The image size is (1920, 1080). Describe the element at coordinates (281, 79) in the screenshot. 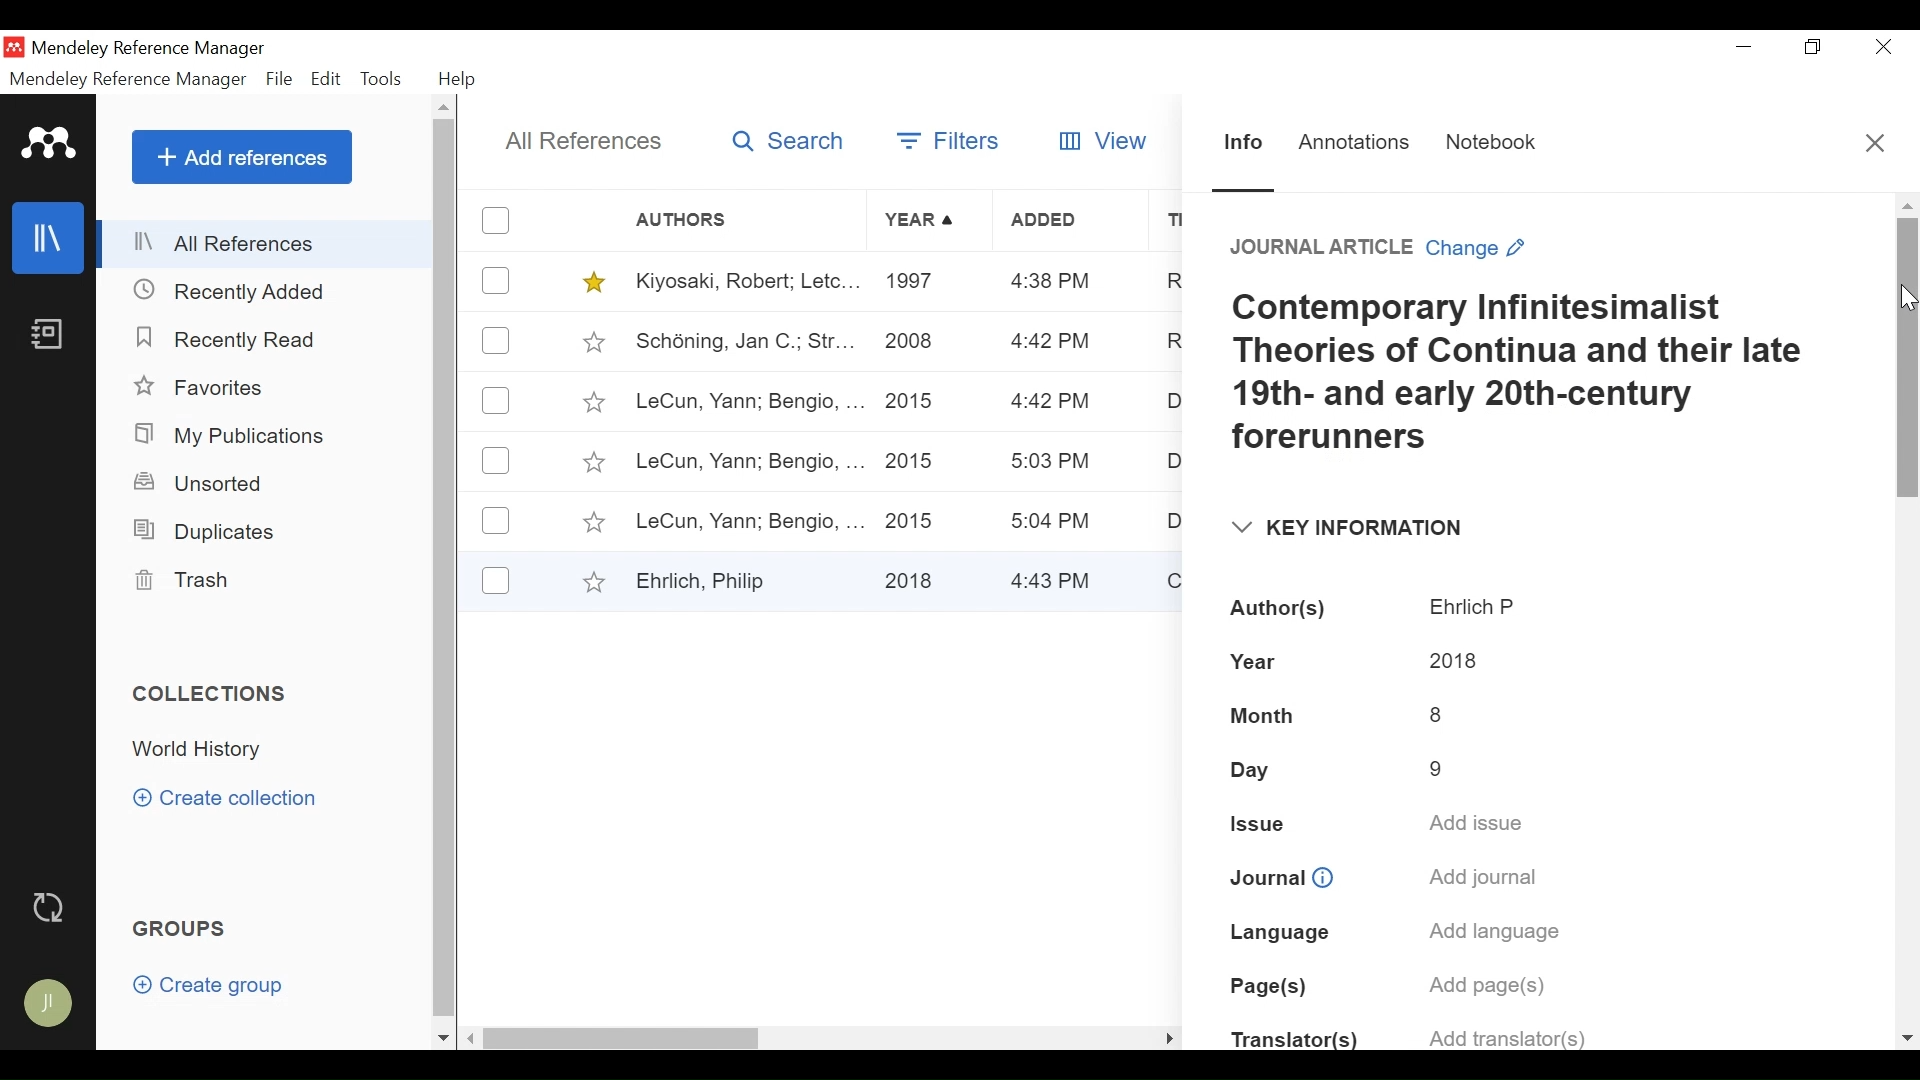

I see `File` at that location.